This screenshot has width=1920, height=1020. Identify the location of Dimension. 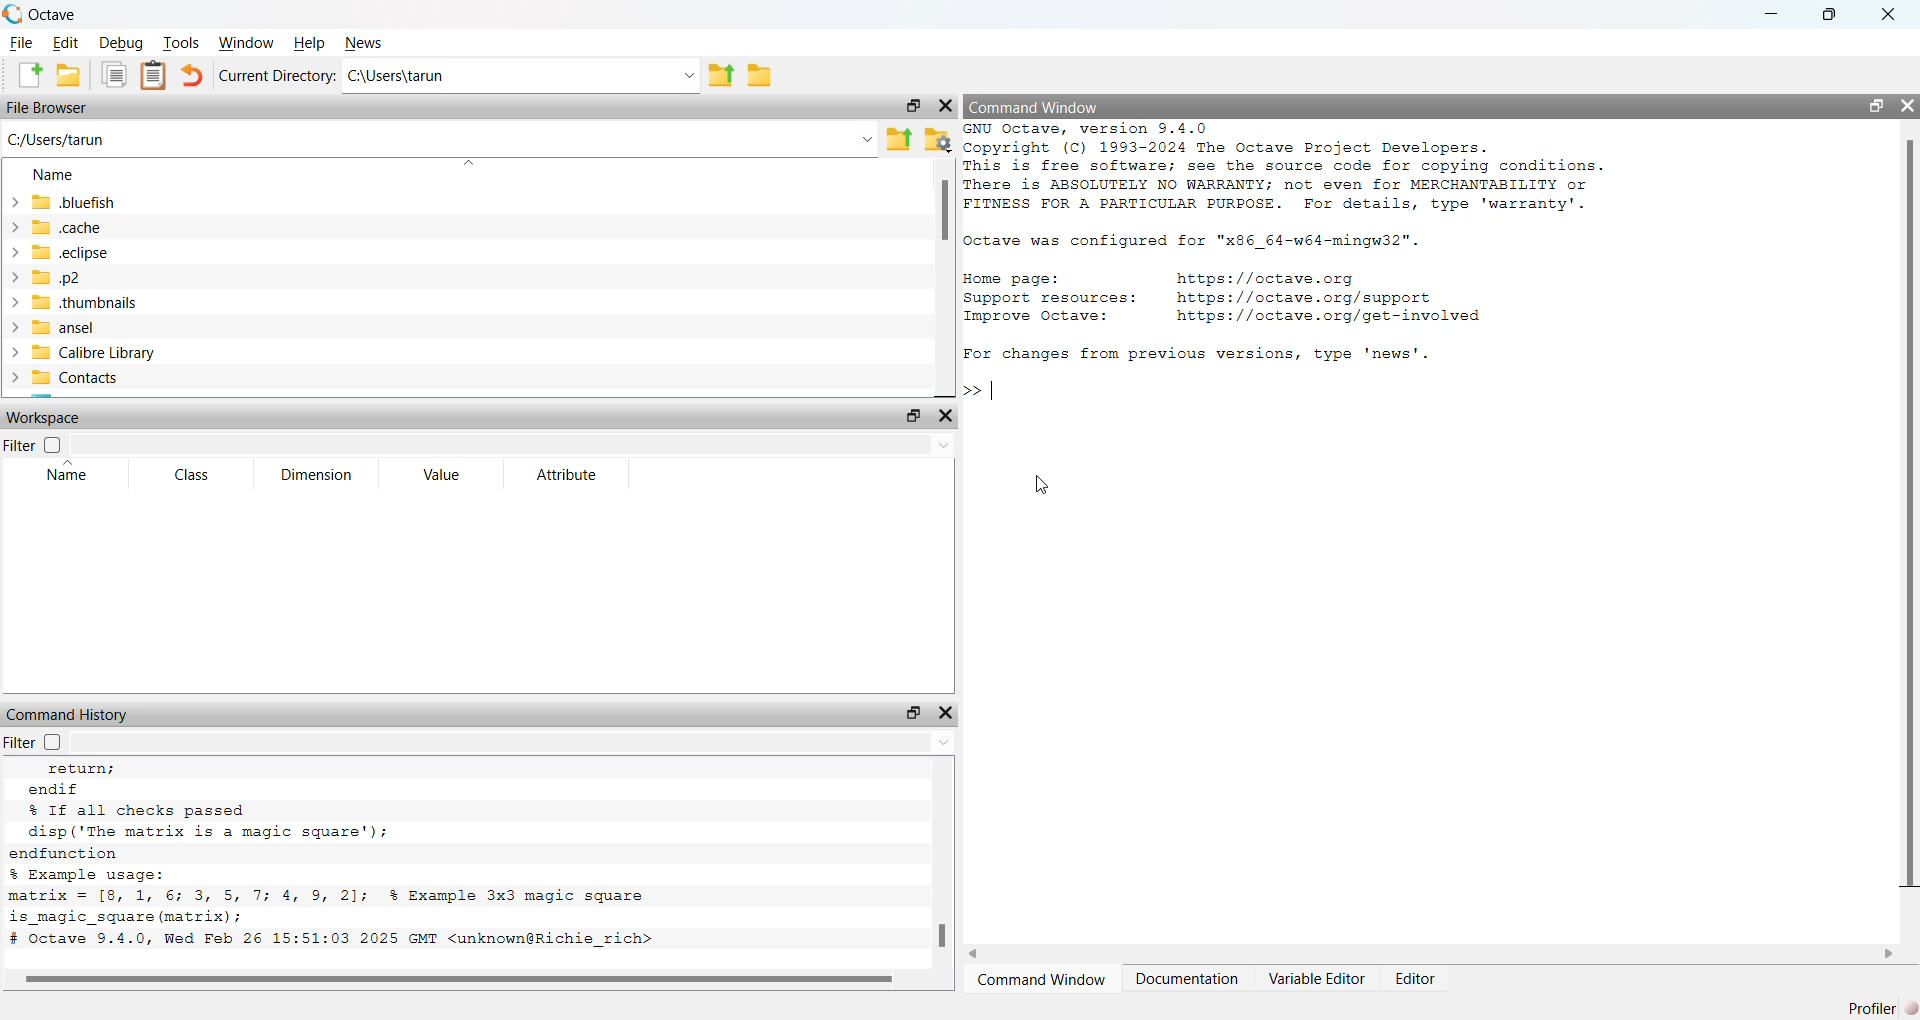
(319, 475).